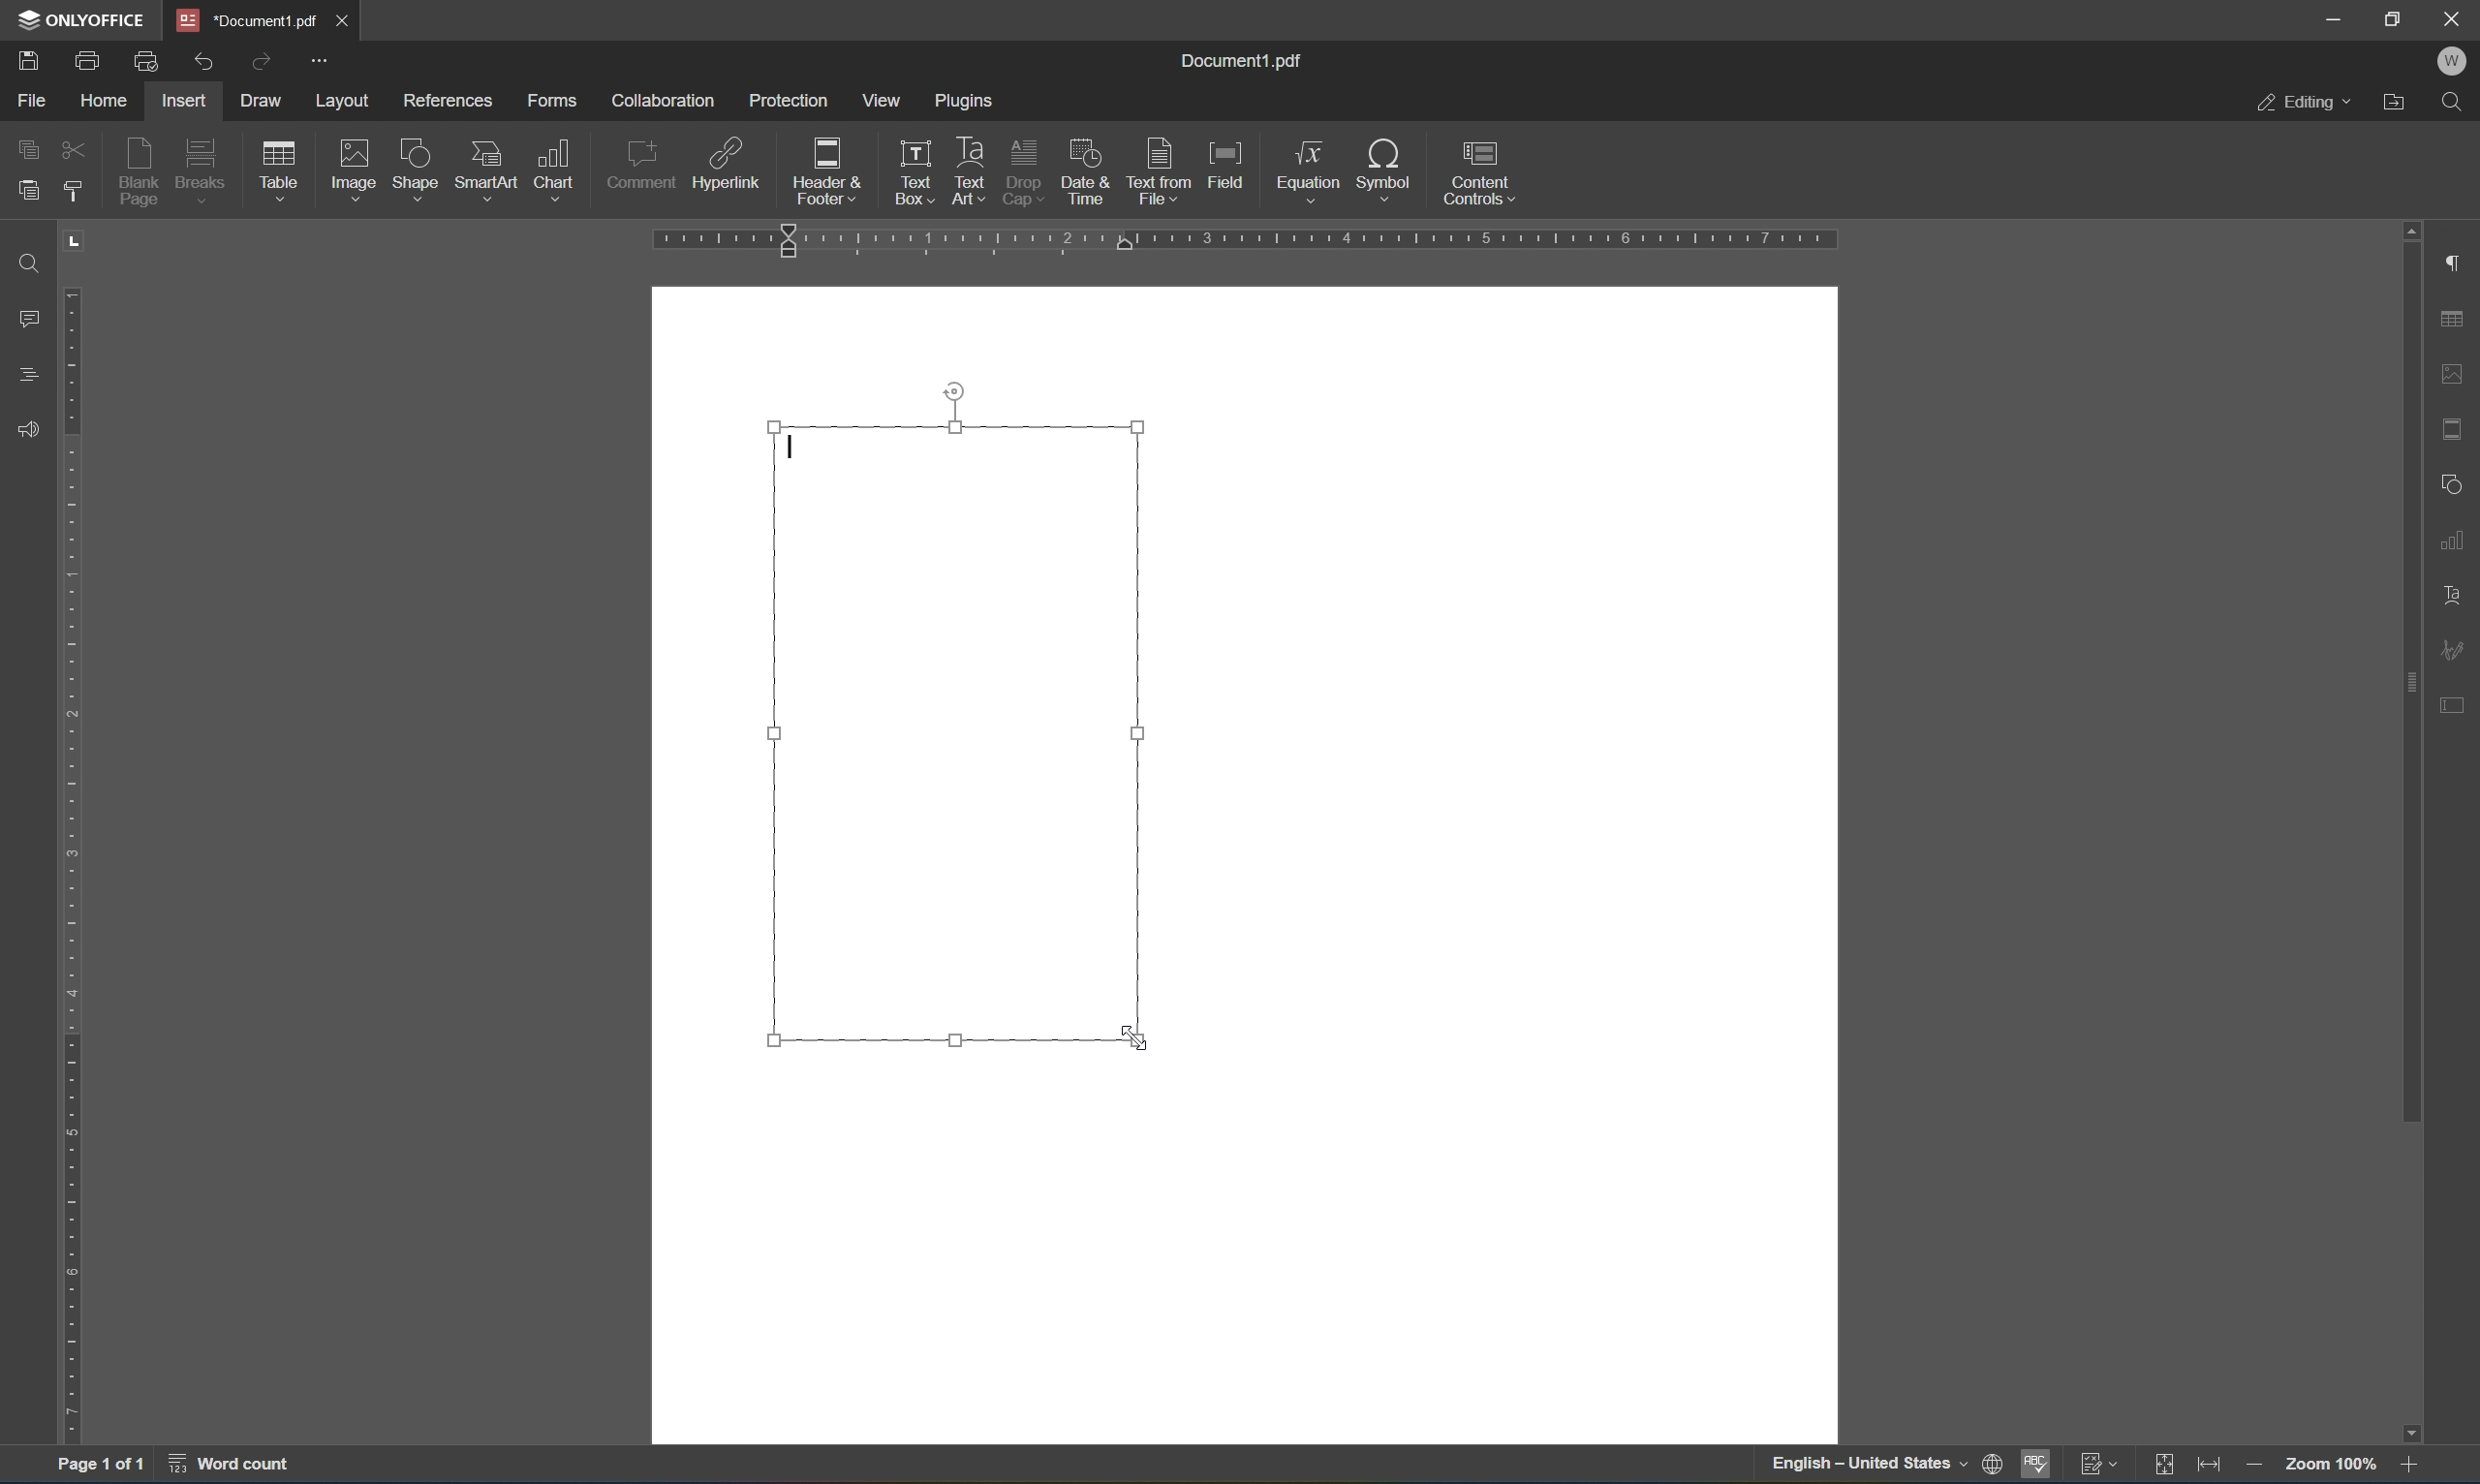  Describe the element at coordinates (73, 830) in the screenshot. I see `ruler` at that location.